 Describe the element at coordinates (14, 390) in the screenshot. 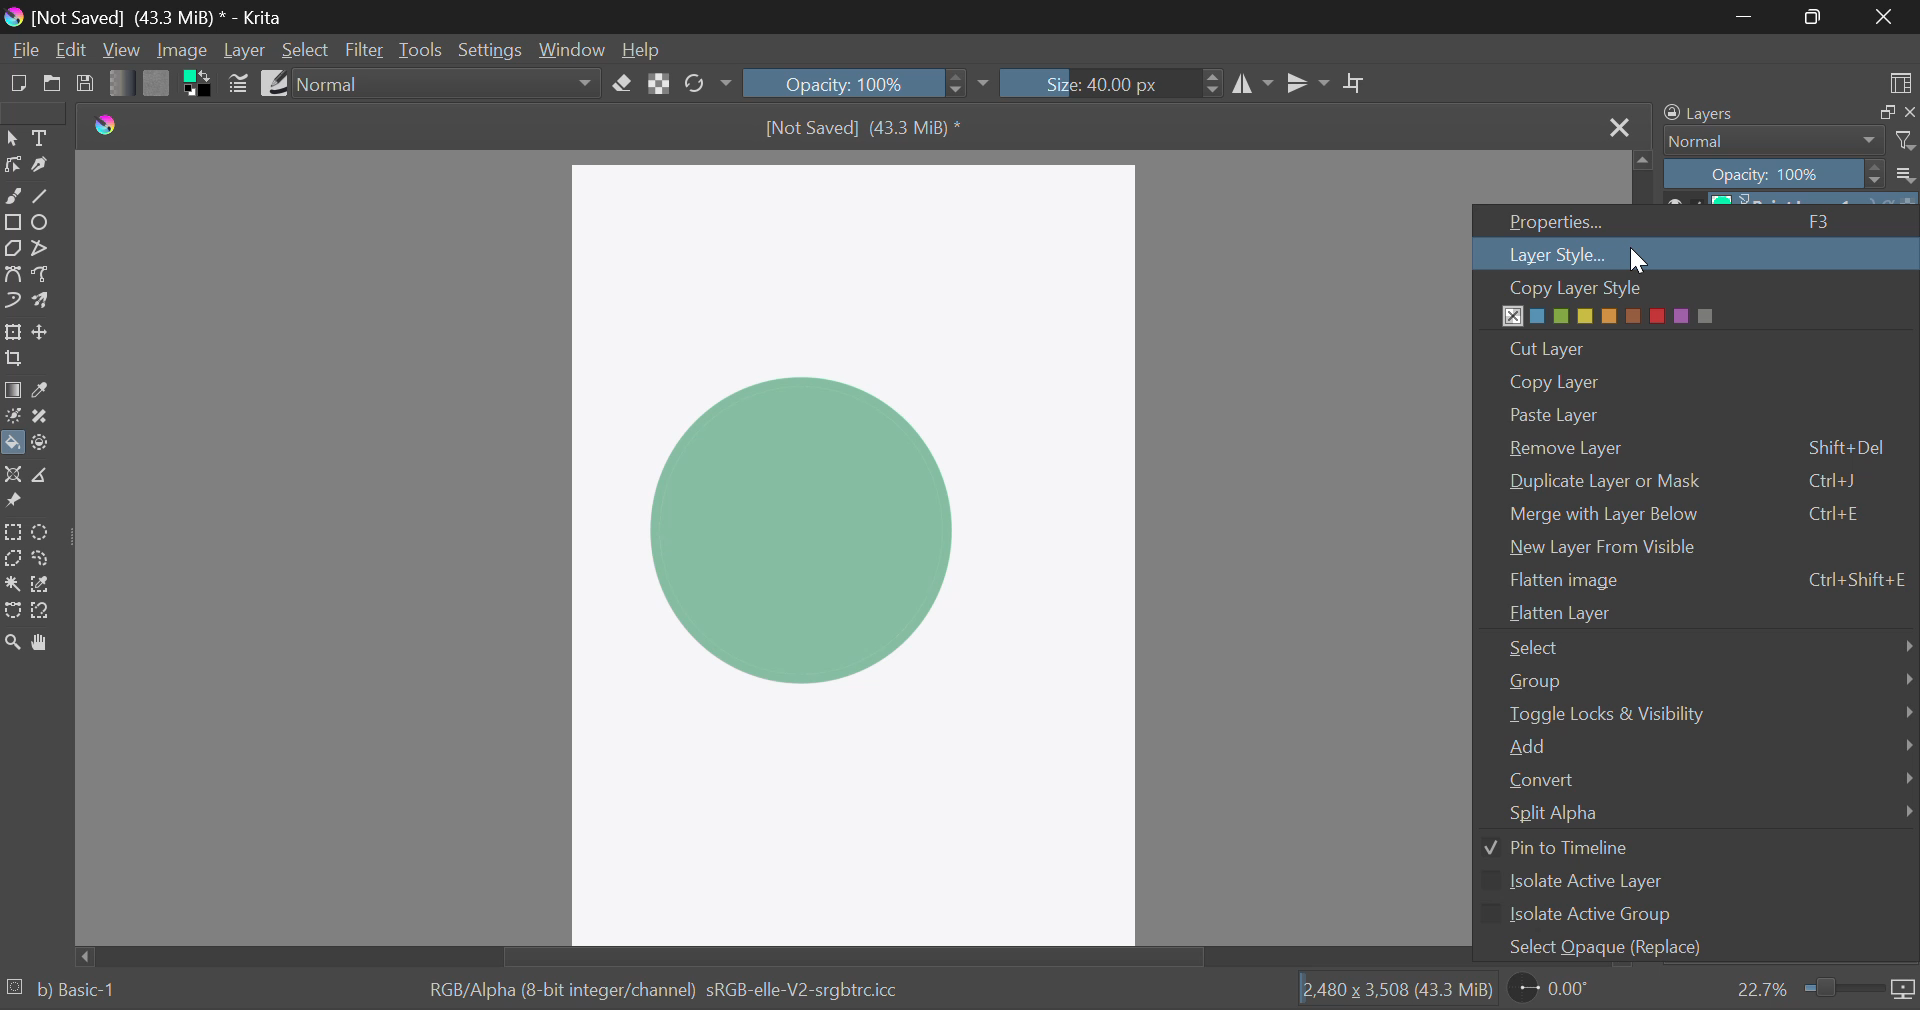

I see `Gradient Fill` at that location.